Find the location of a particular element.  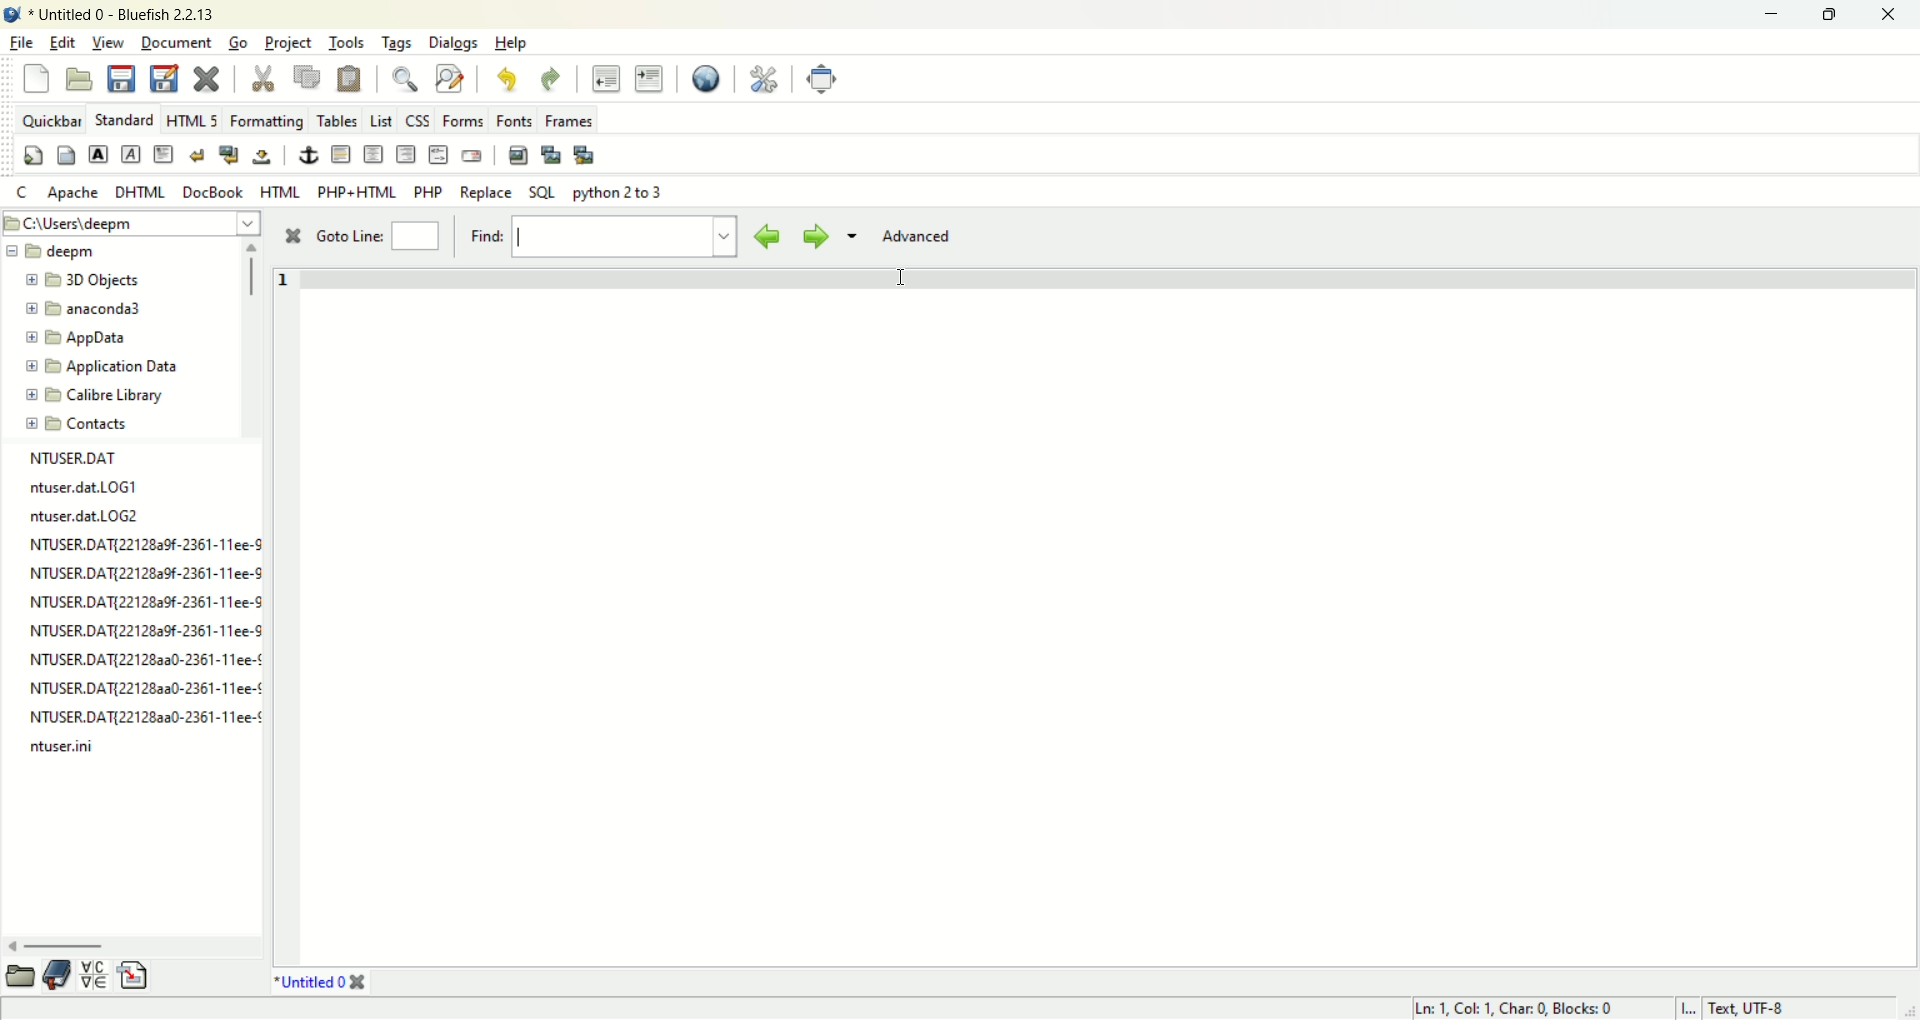

Apache is located at coordinates (72, 191).